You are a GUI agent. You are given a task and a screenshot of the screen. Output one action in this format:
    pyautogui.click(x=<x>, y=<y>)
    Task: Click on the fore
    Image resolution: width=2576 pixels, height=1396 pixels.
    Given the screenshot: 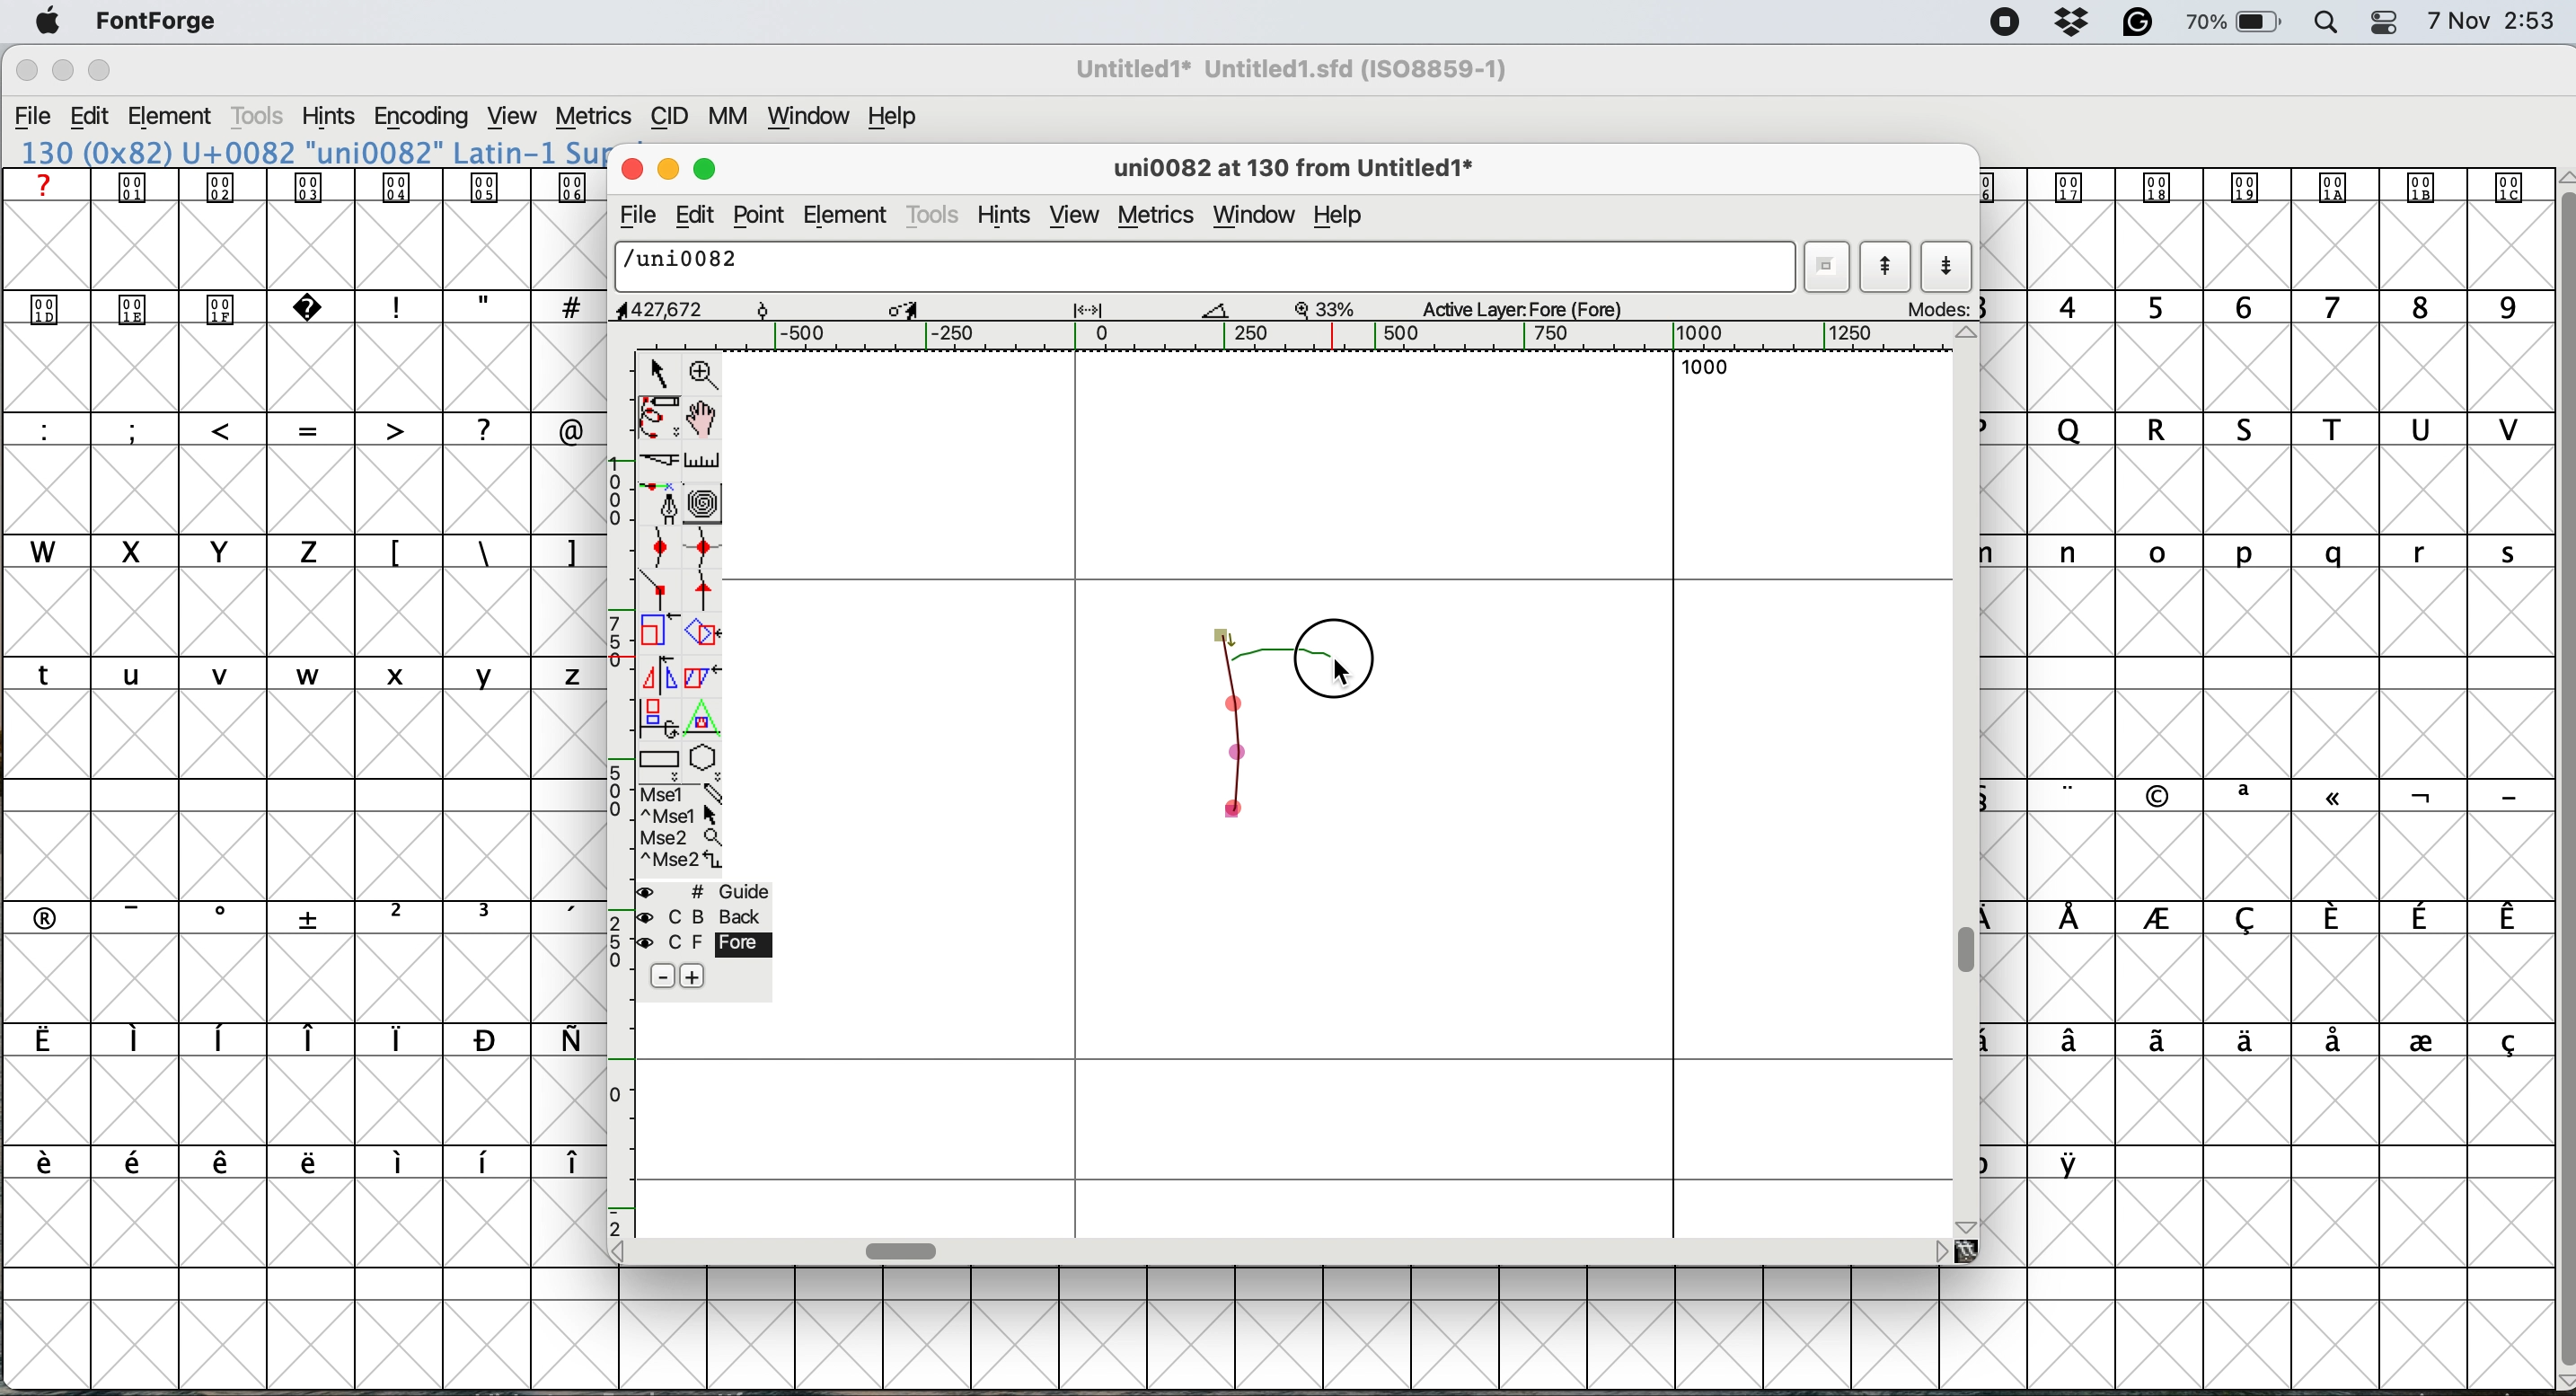 What is the action you would take?
    pyautogui.click(x=701, y=946)
    